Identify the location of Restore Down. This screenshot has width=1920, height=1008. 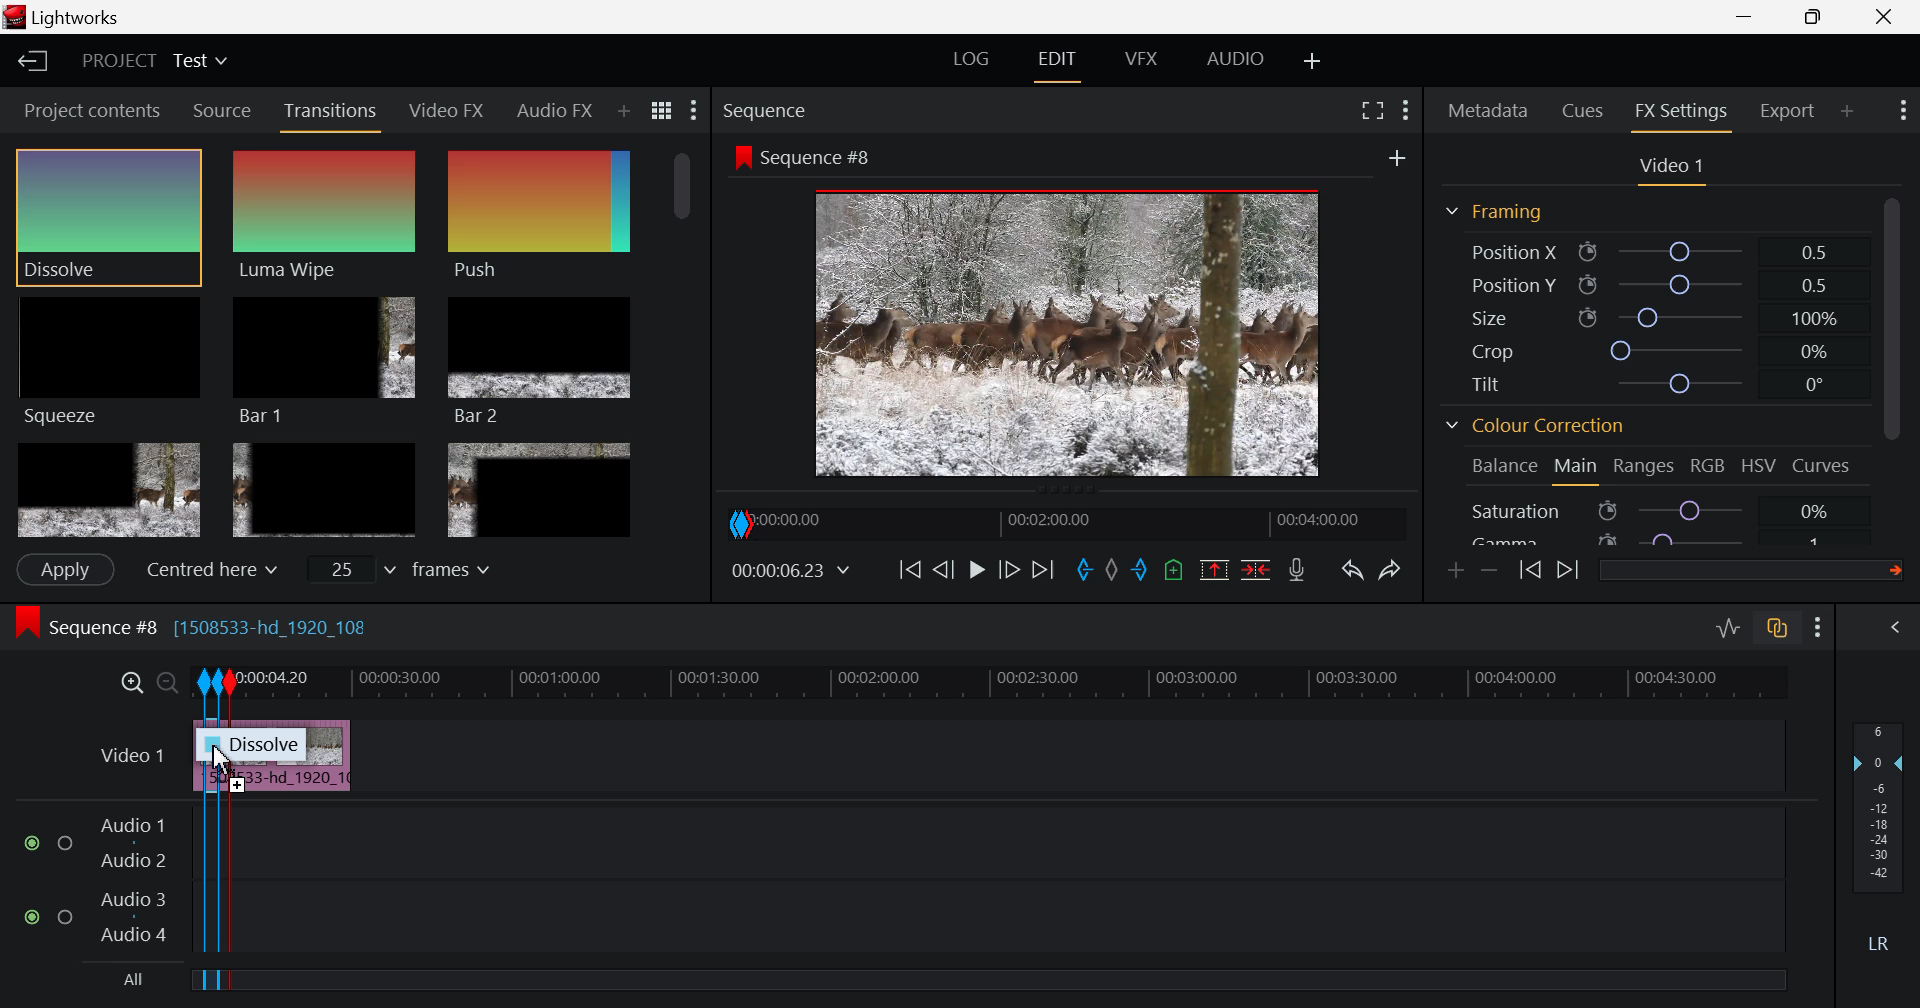
(1750, 17).